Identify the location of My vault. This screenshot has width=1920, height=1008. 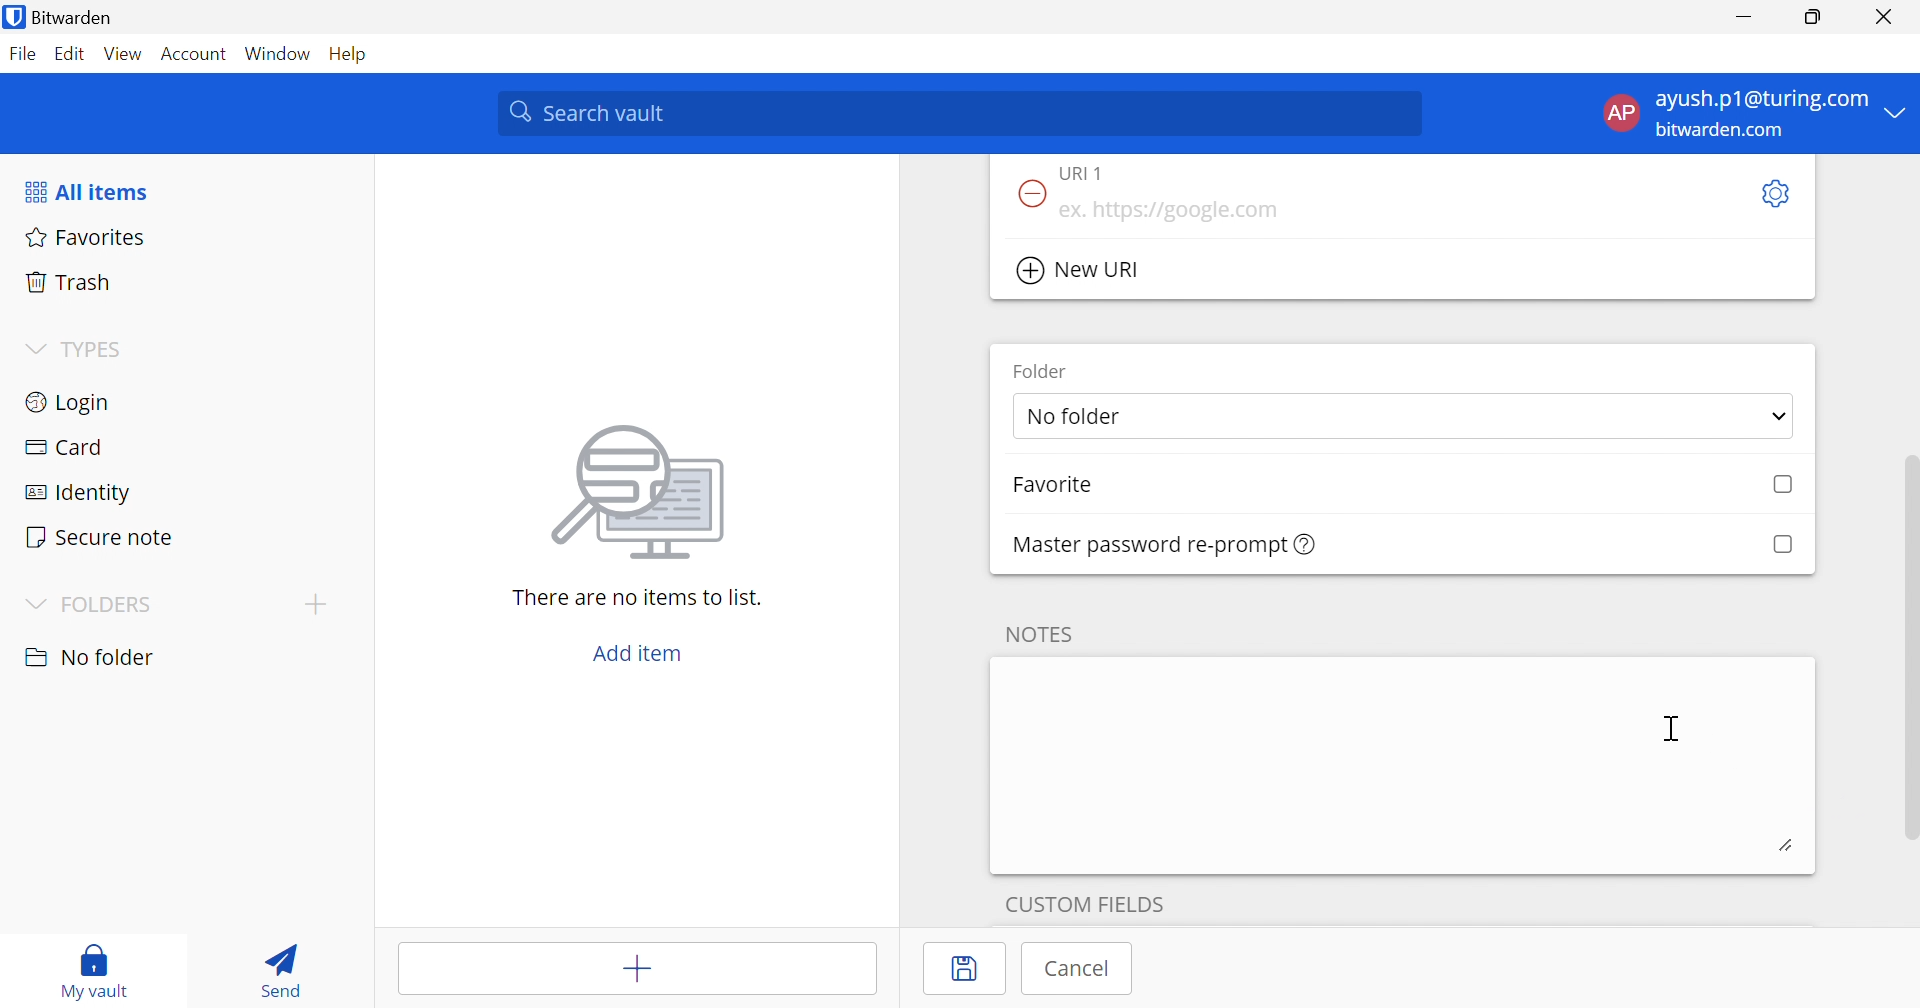
(95, 961).